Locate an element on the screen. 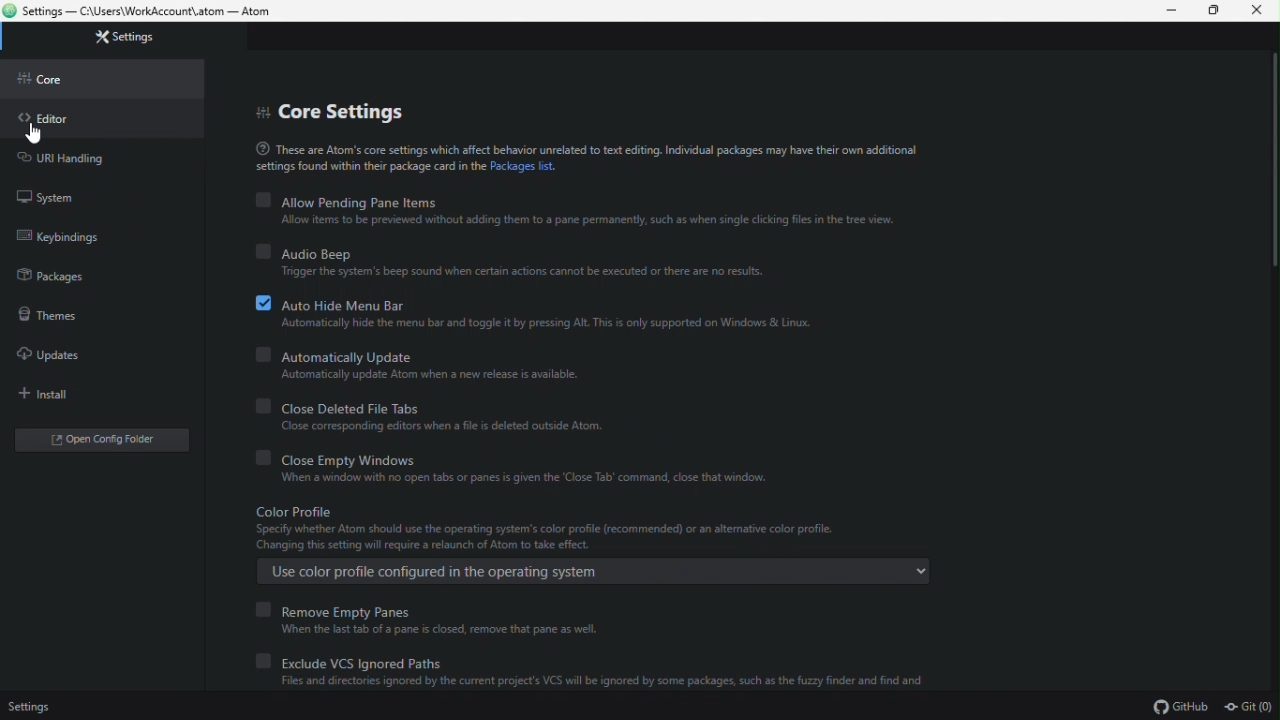 The width and height of the screenshot is (1280, 720). ‘Automatically update Atom when a new release is available. is located at coordinates (428, 375).